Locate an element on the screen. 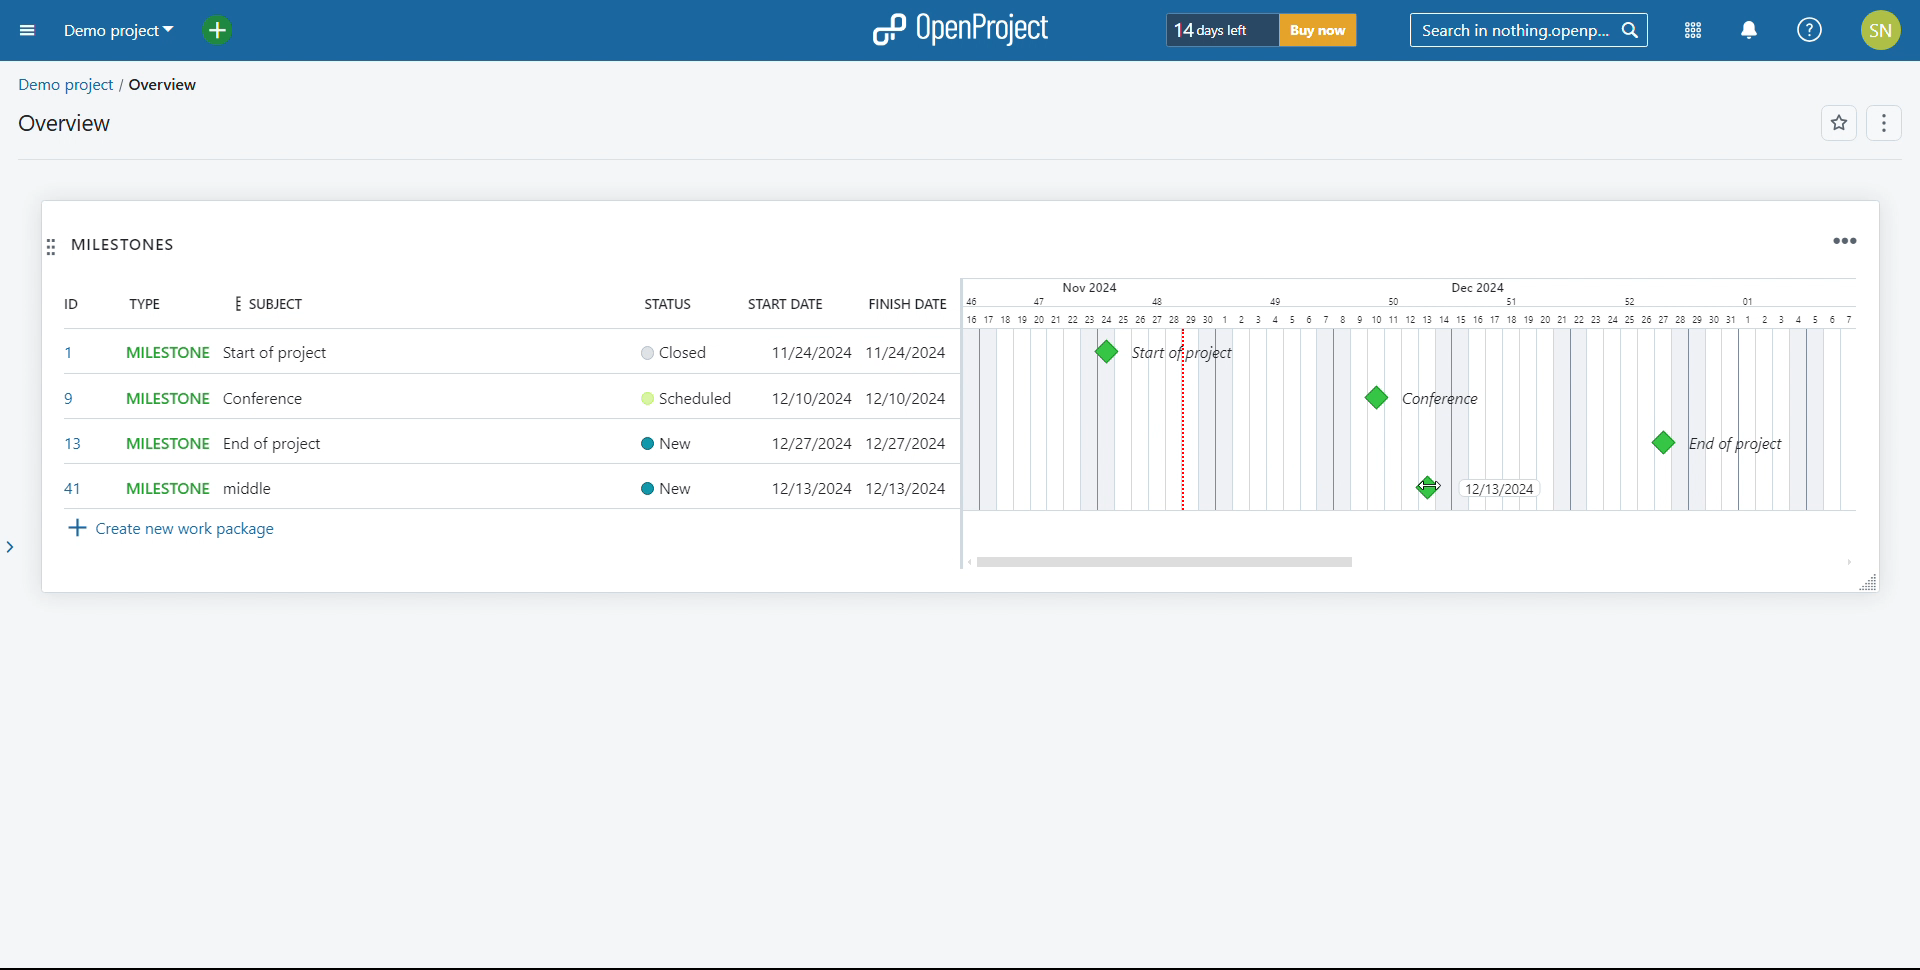 The height and width of the screenshot is (970, 1920). demo project/overview is located at coordinates (110, 85).